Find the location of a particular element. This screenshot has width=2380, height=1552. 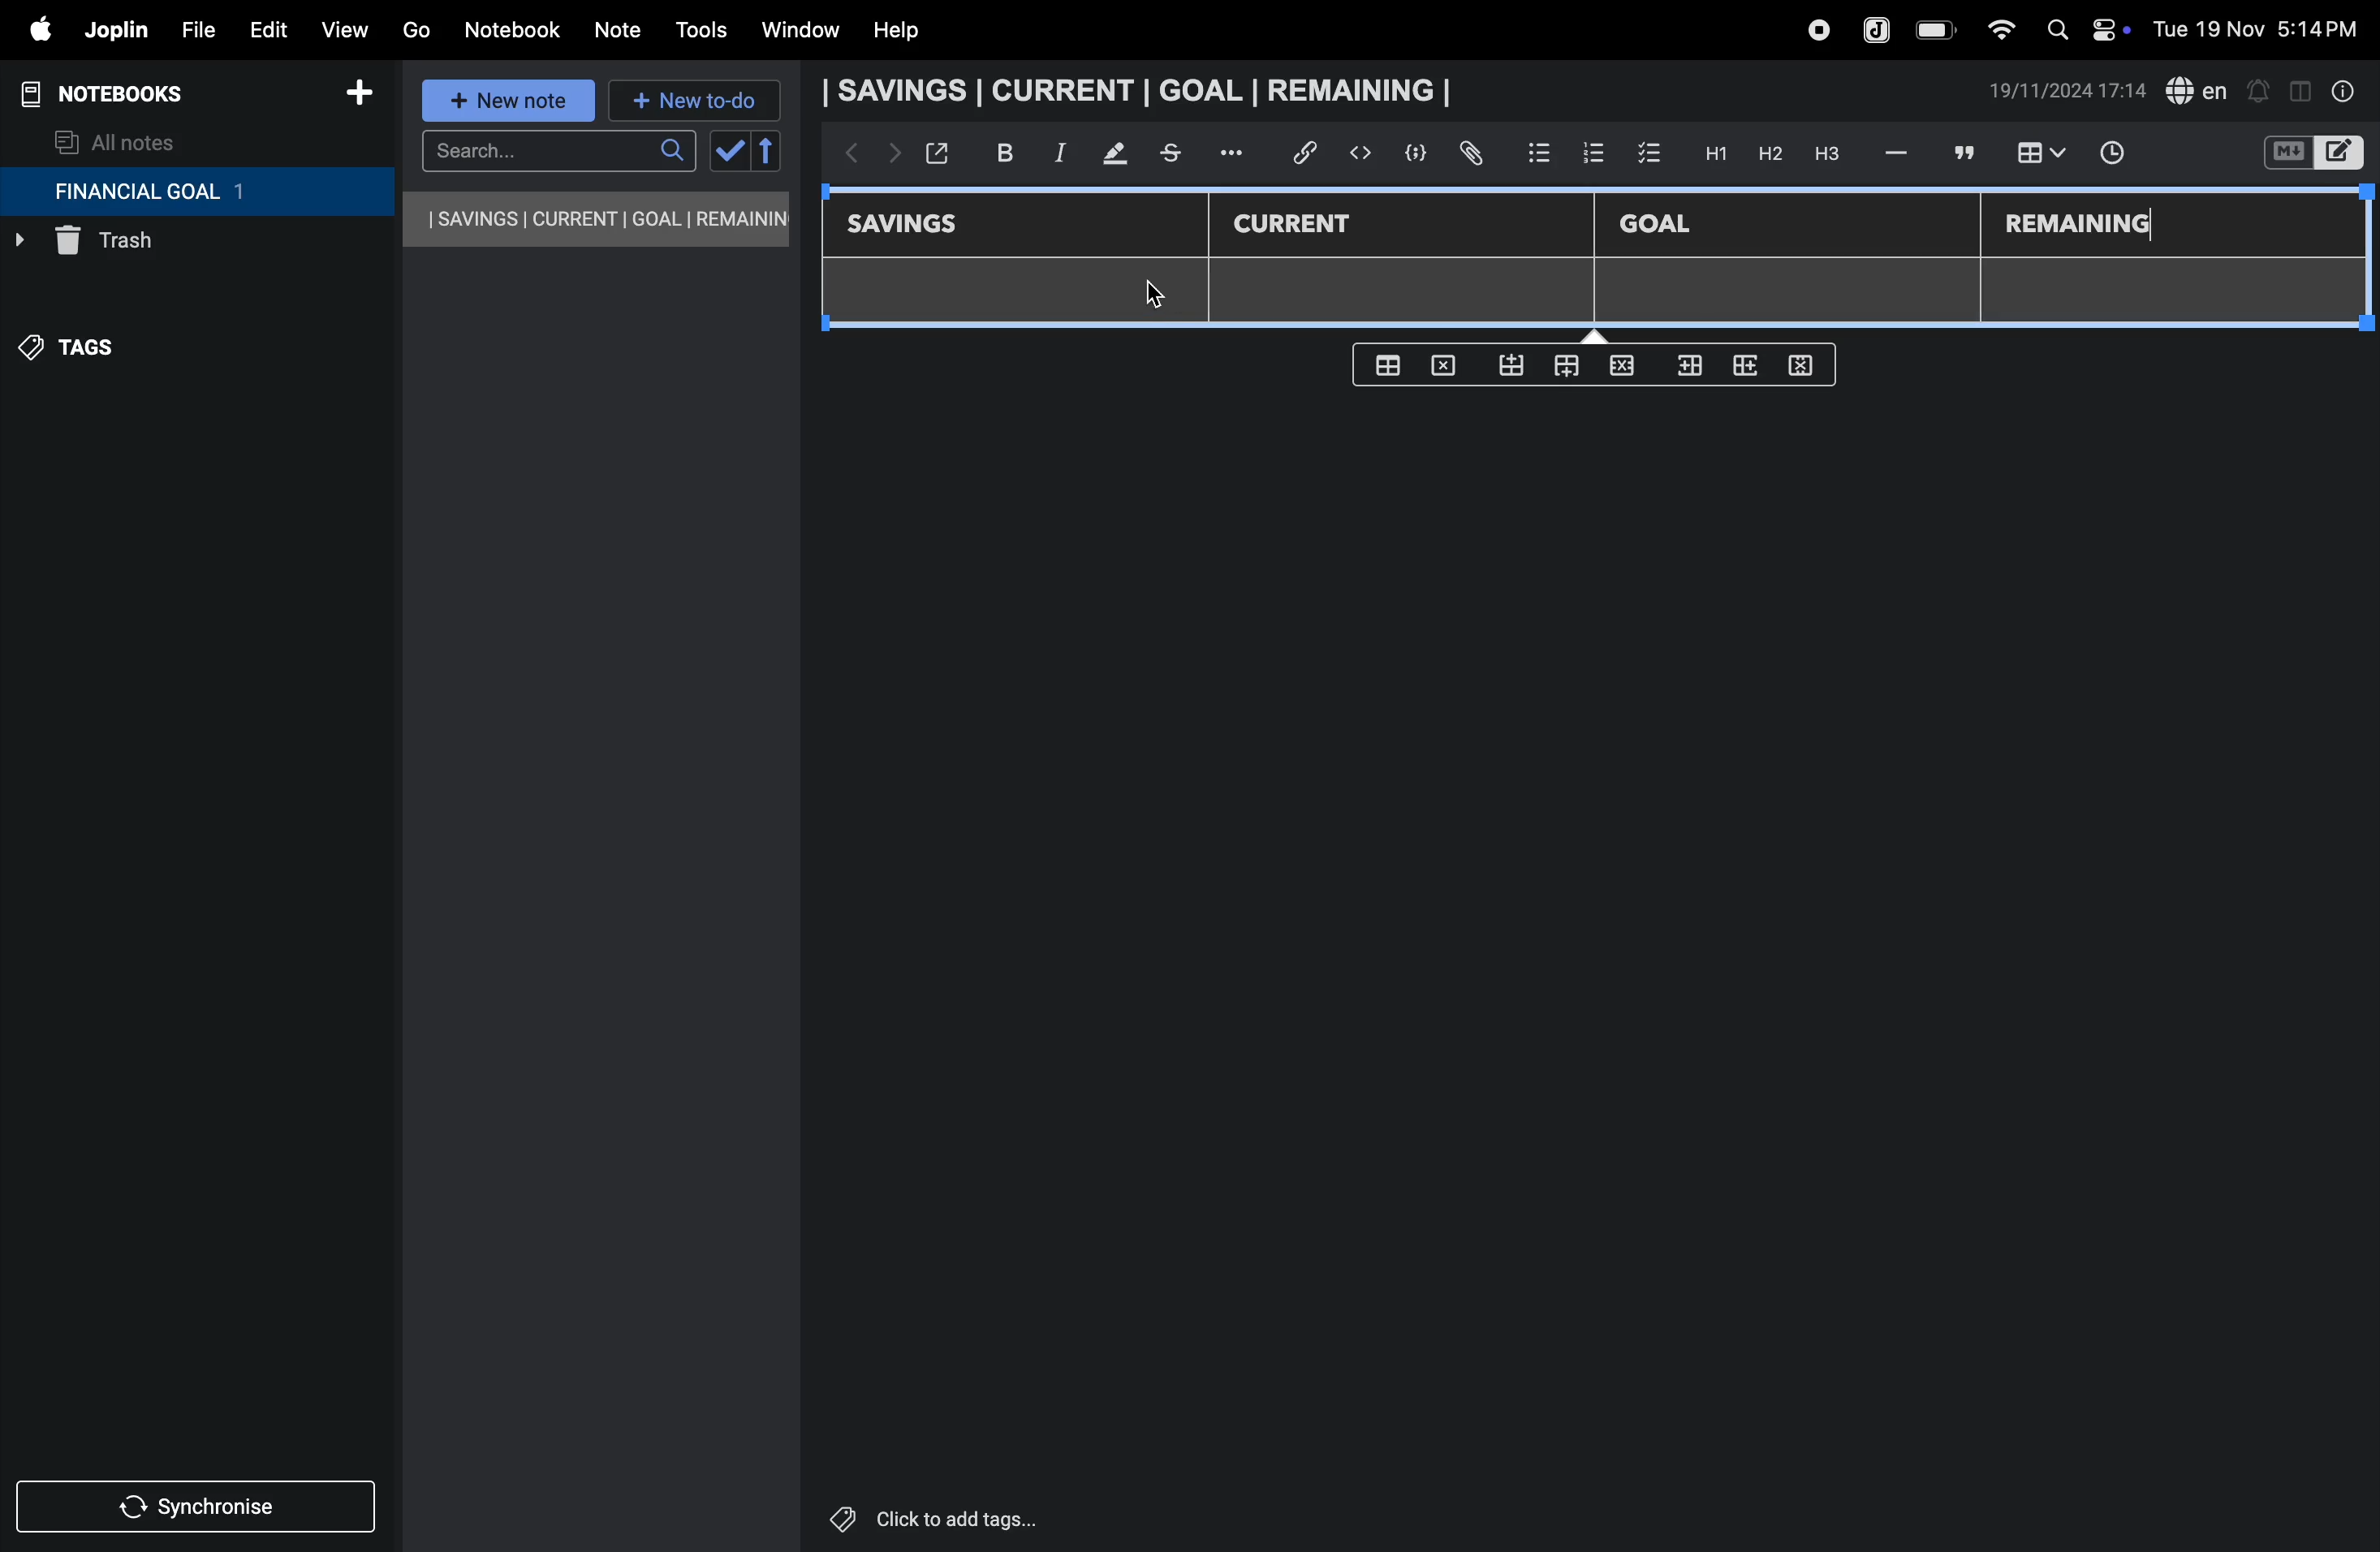

synchronize is located at coordinates (198, 1503).